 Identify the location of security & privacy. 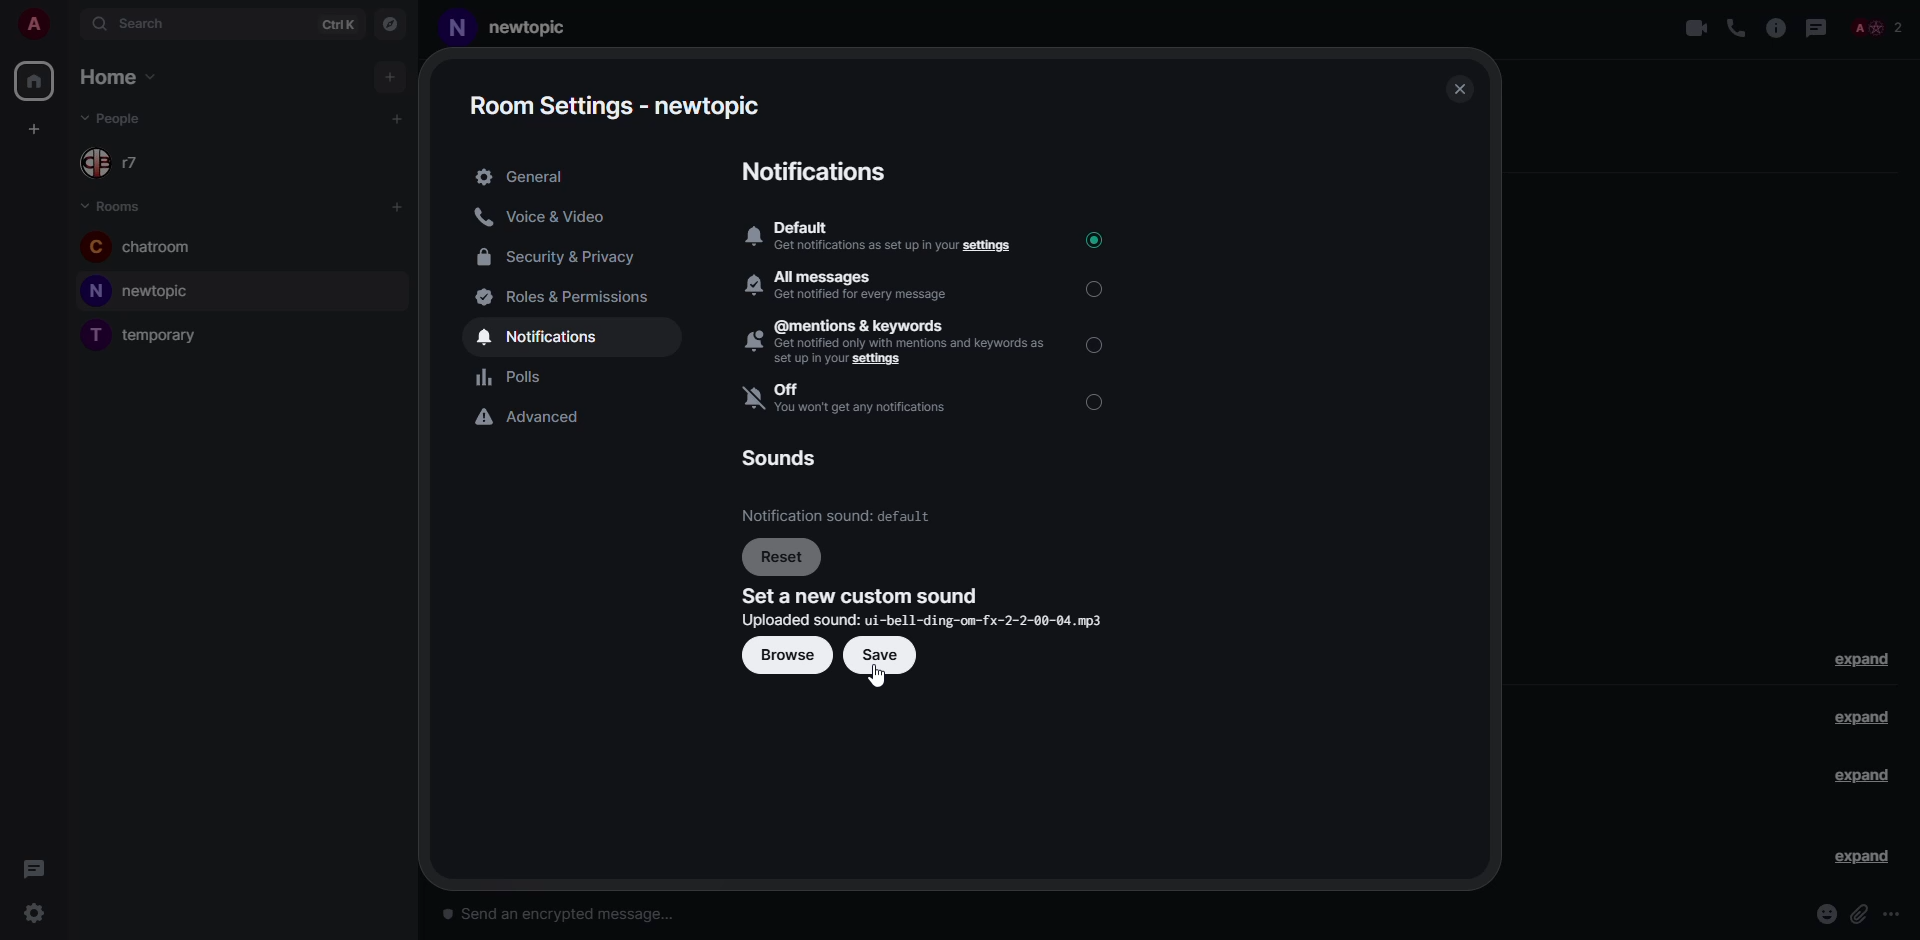
(560, 256).